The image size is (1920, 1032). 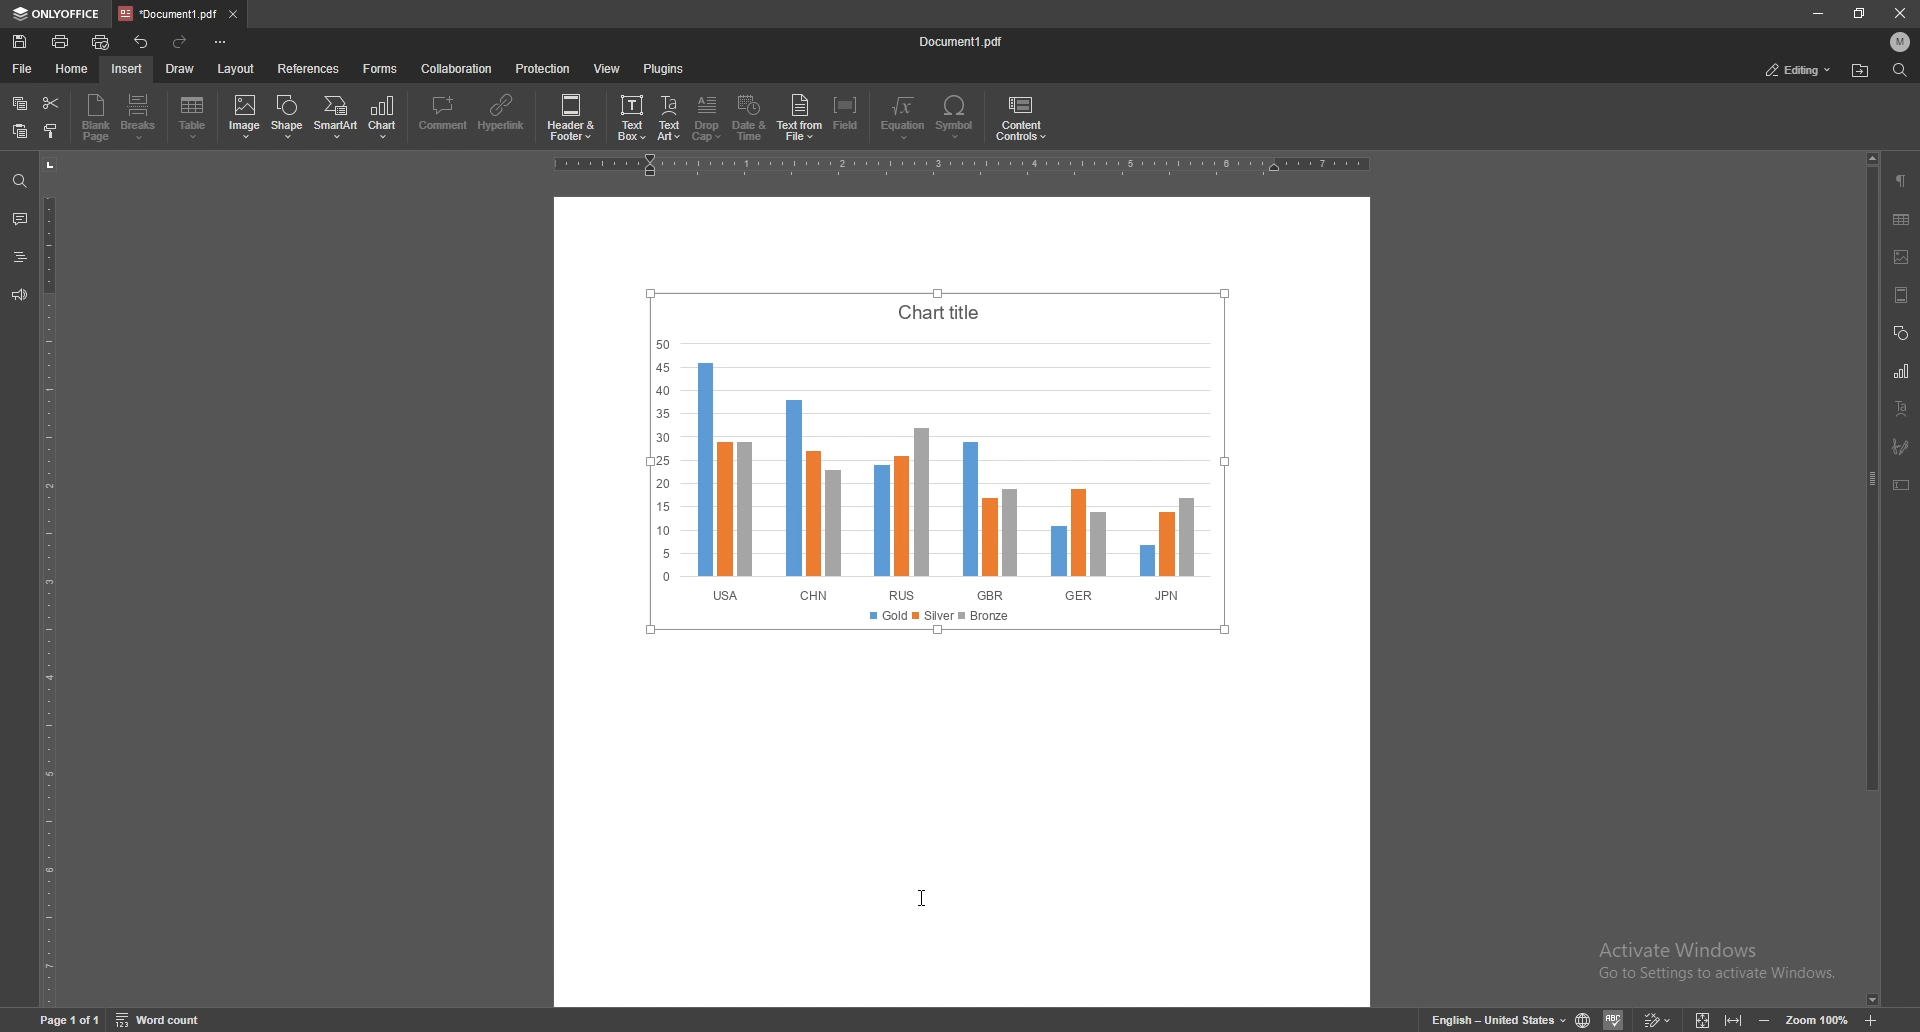 What do you see at coordinates (665, 69) in the screenshot?
I see `plugins` at bounding box center [665, 69].